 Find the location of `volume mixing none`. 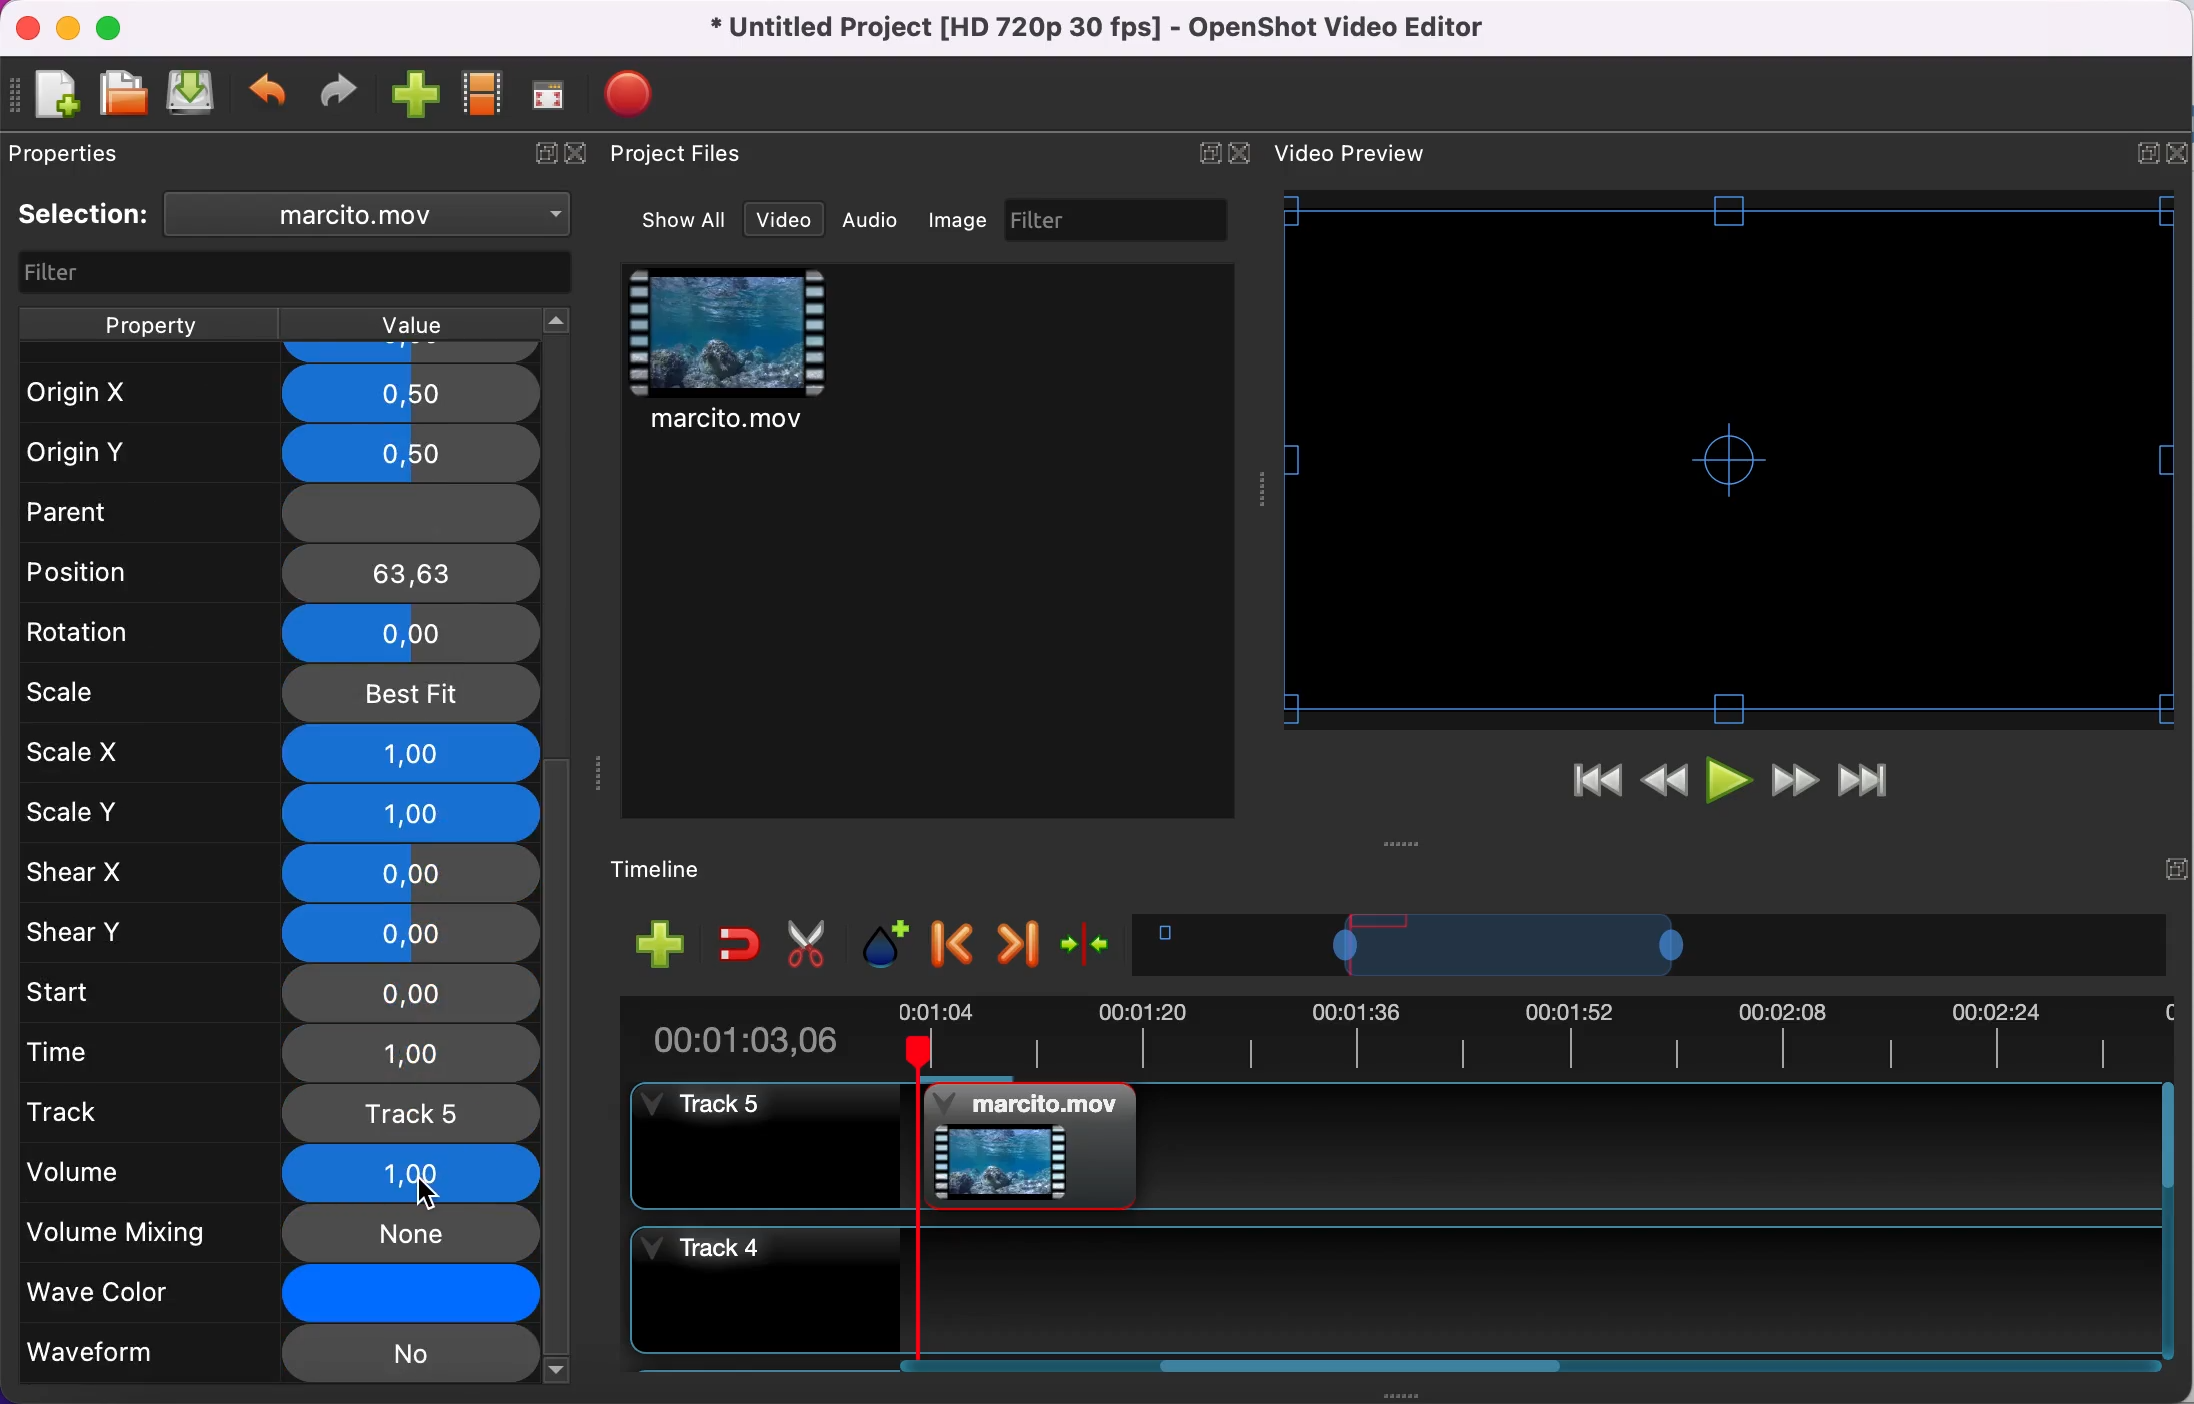

volume mixing none is located at coordinates (280, 1234).